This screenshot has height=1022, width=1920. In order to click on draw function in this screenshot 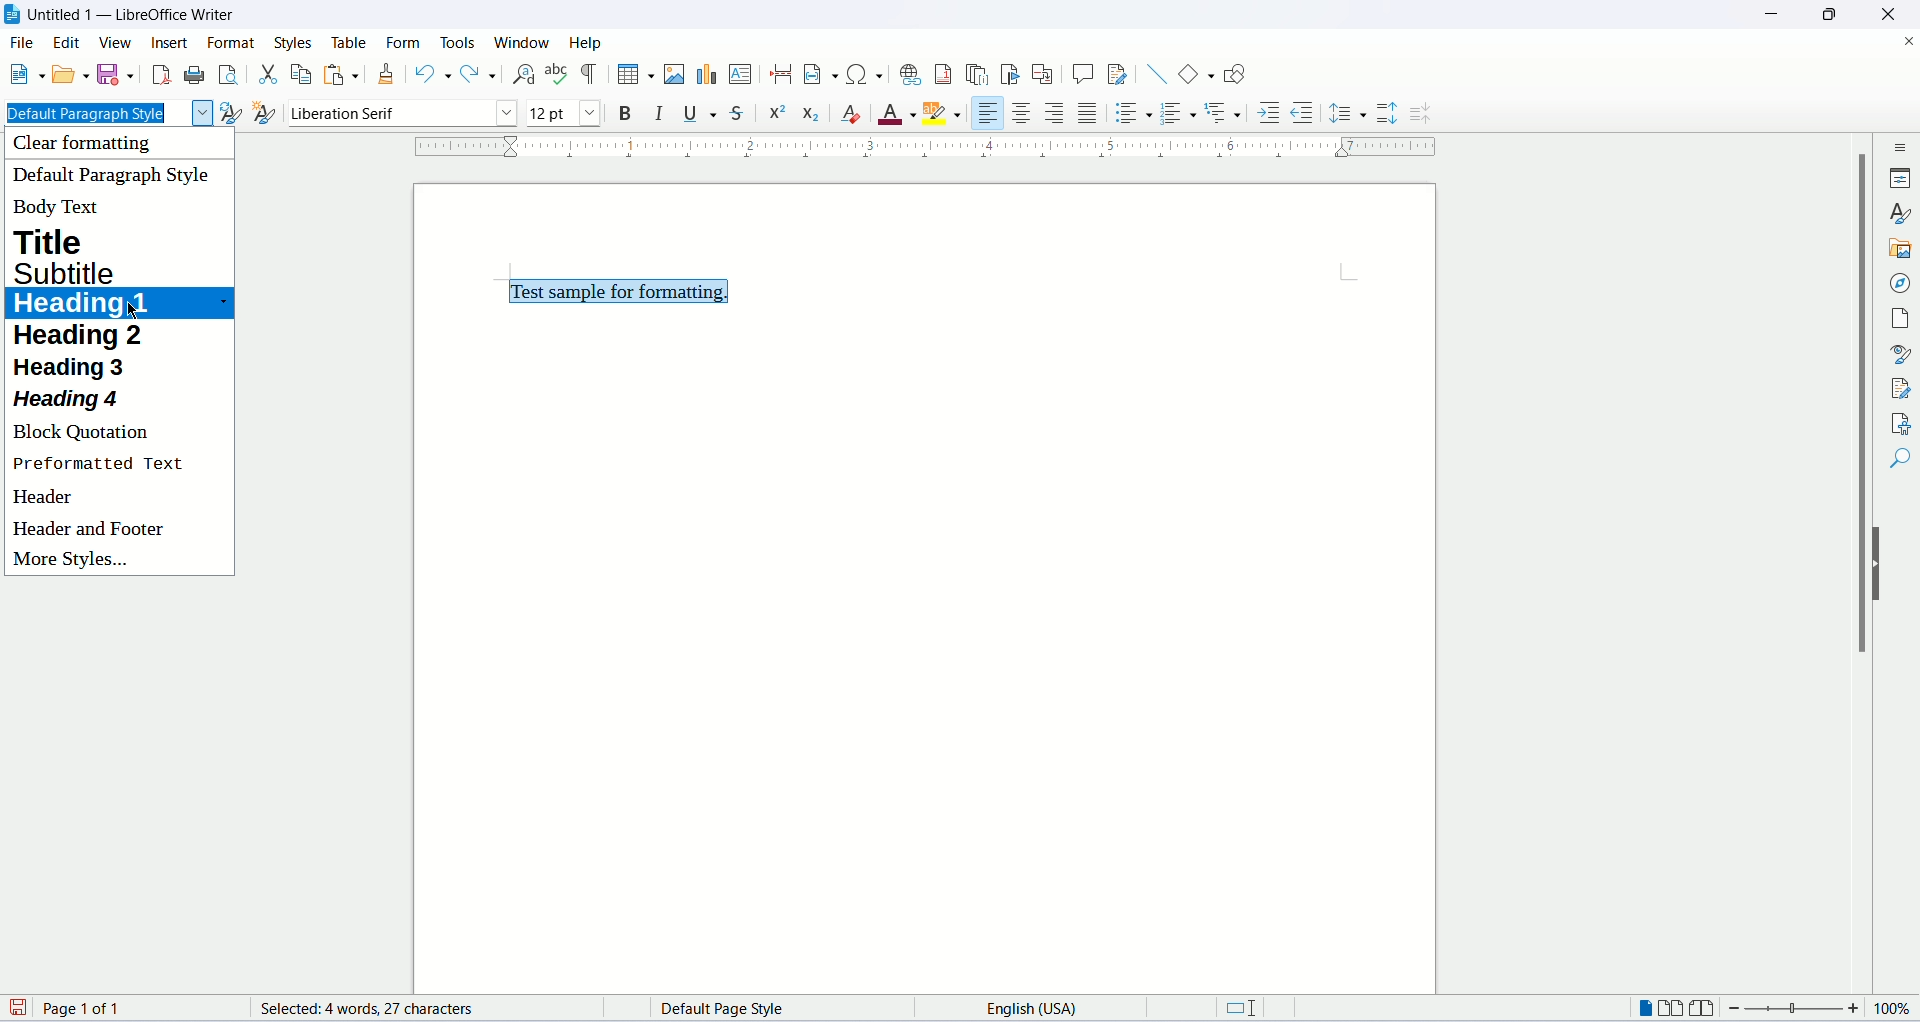, I will do `click(1234, 74)`.